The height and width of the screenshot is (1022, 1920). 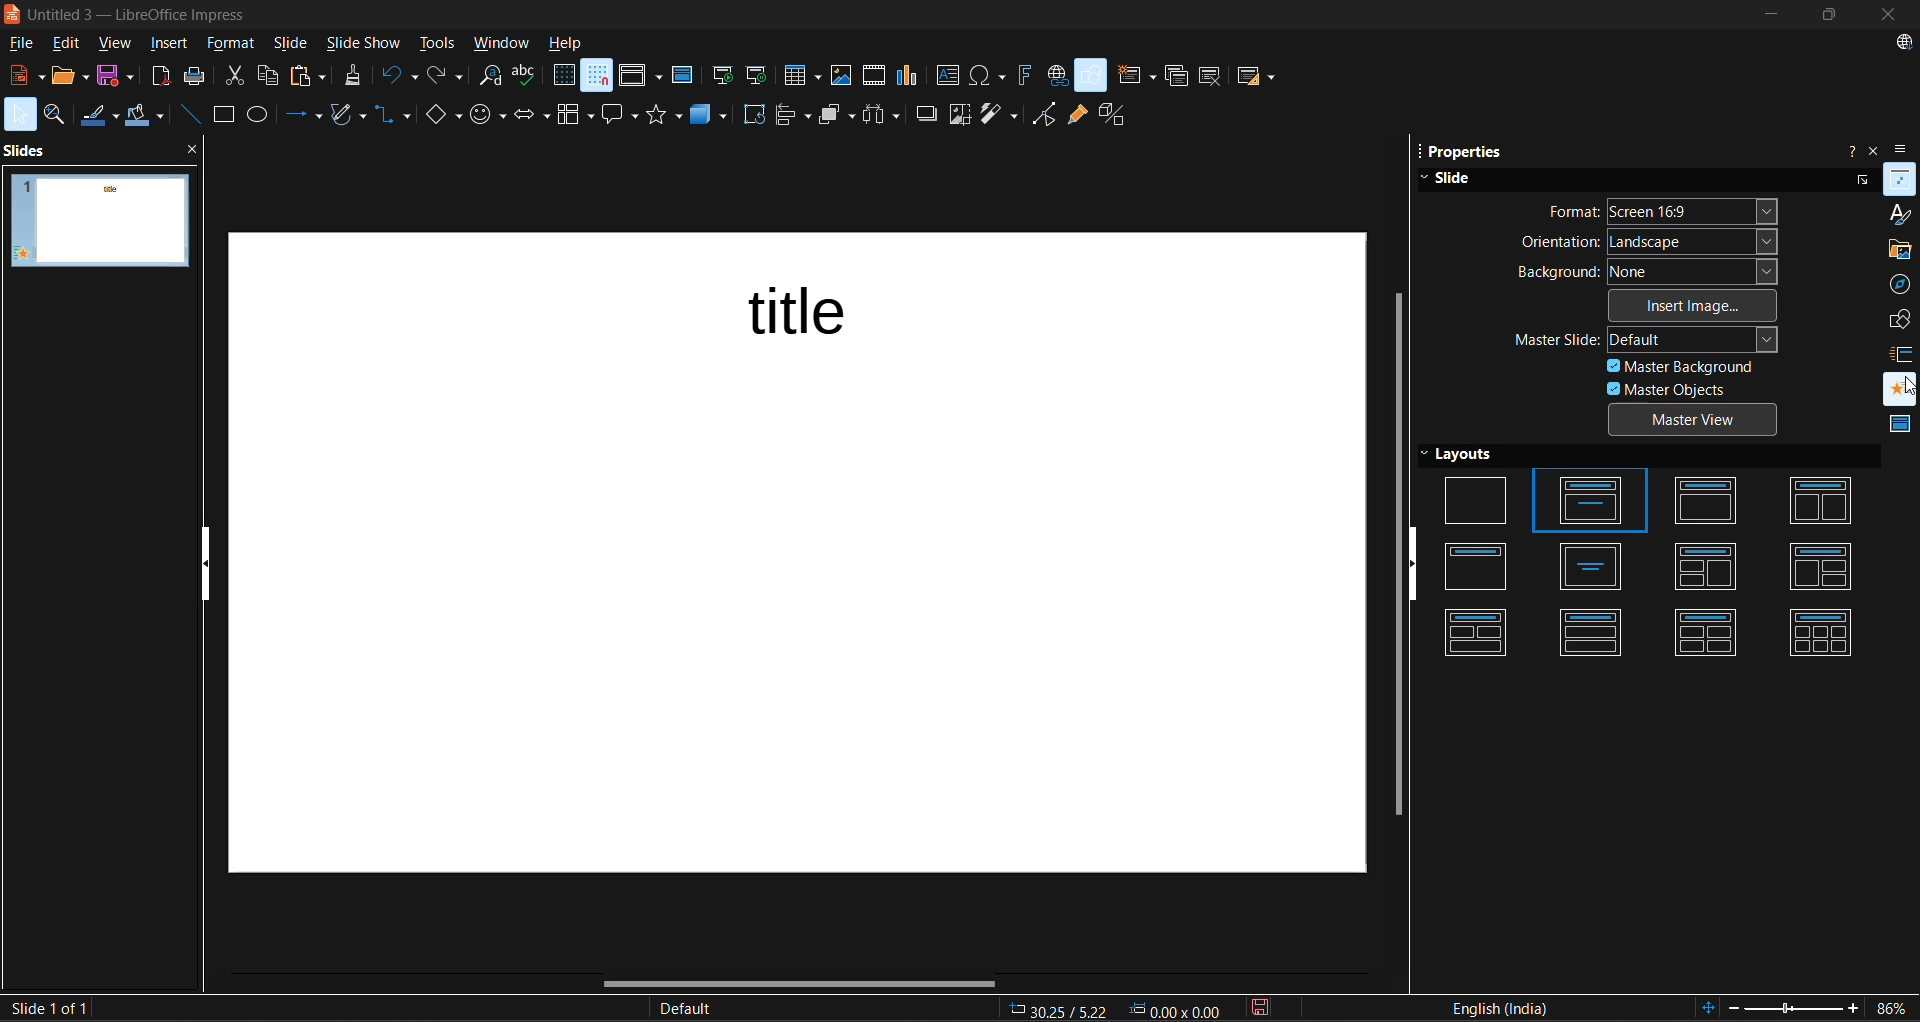 What do you see at coordinates (845, 76) in the screenshot?
I see `insert image` at bounding box center [845, 76].